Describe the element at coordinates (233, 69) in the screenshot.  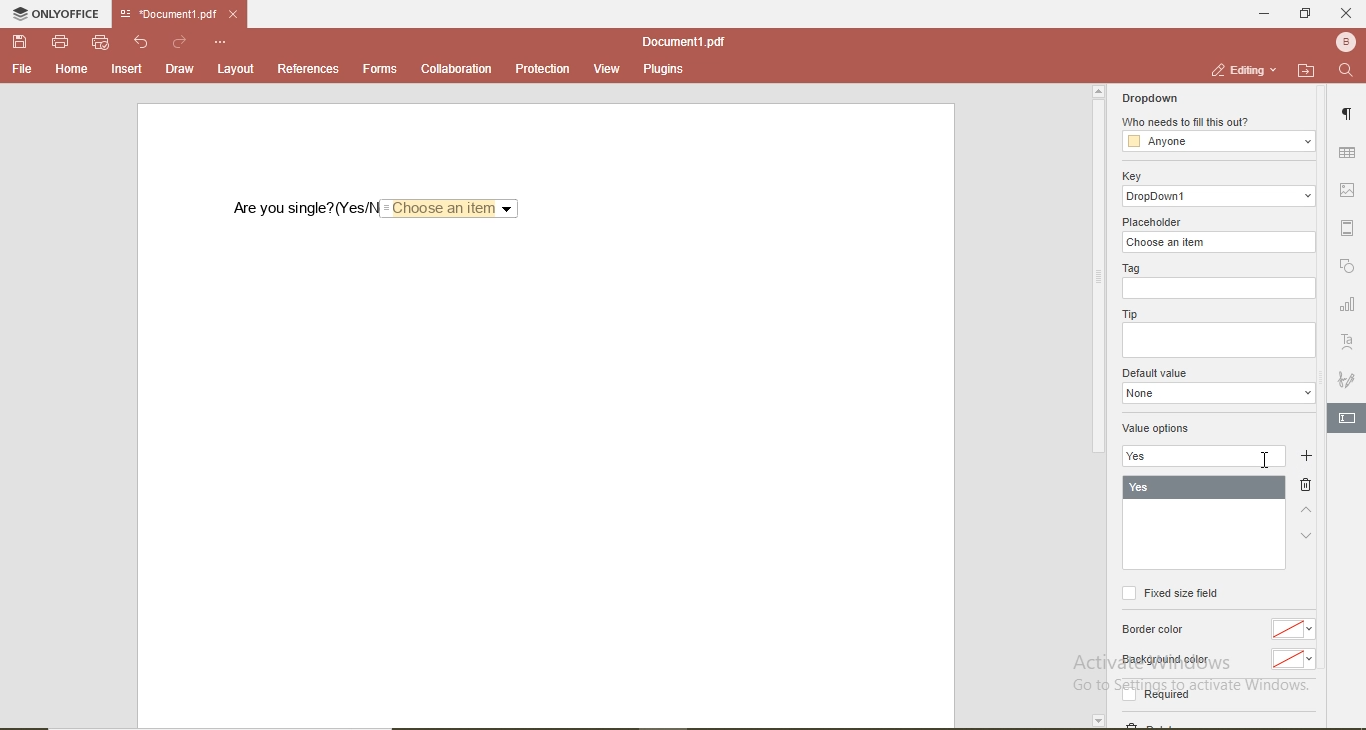
I see `layout` at that location.